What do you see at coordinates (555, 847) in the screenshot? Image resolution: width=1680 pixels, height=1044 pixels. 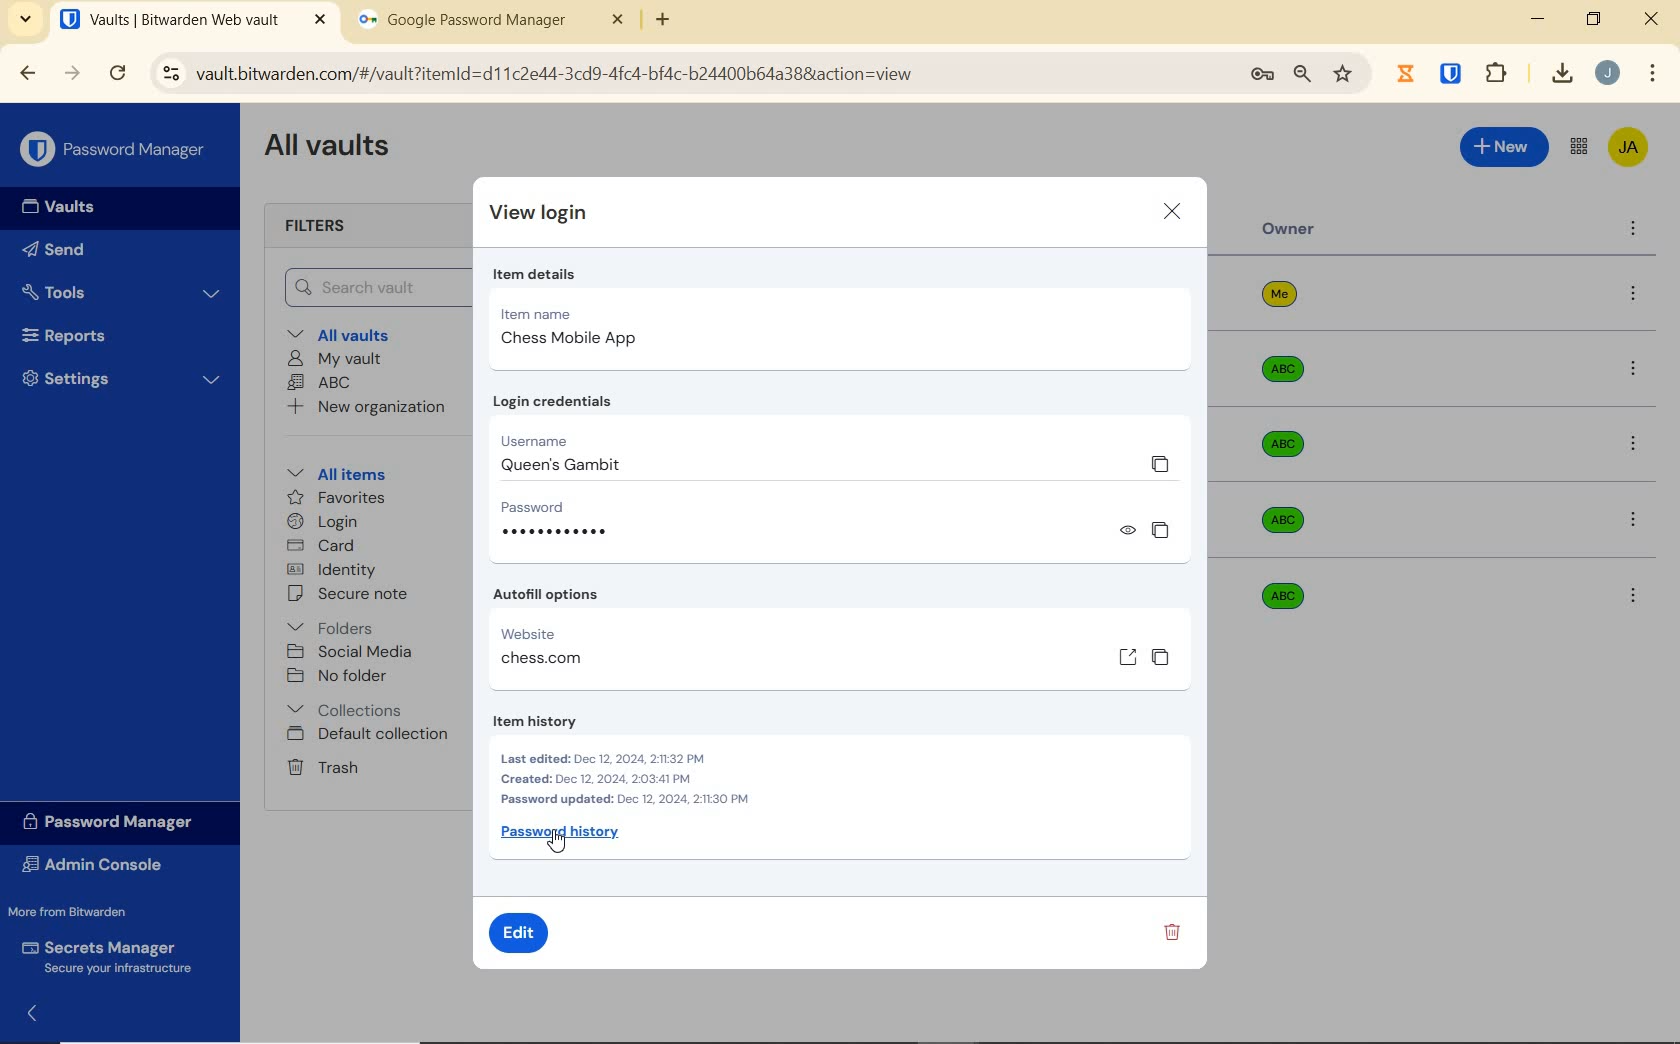 I see `cursor` at bounding box center [555, 847].